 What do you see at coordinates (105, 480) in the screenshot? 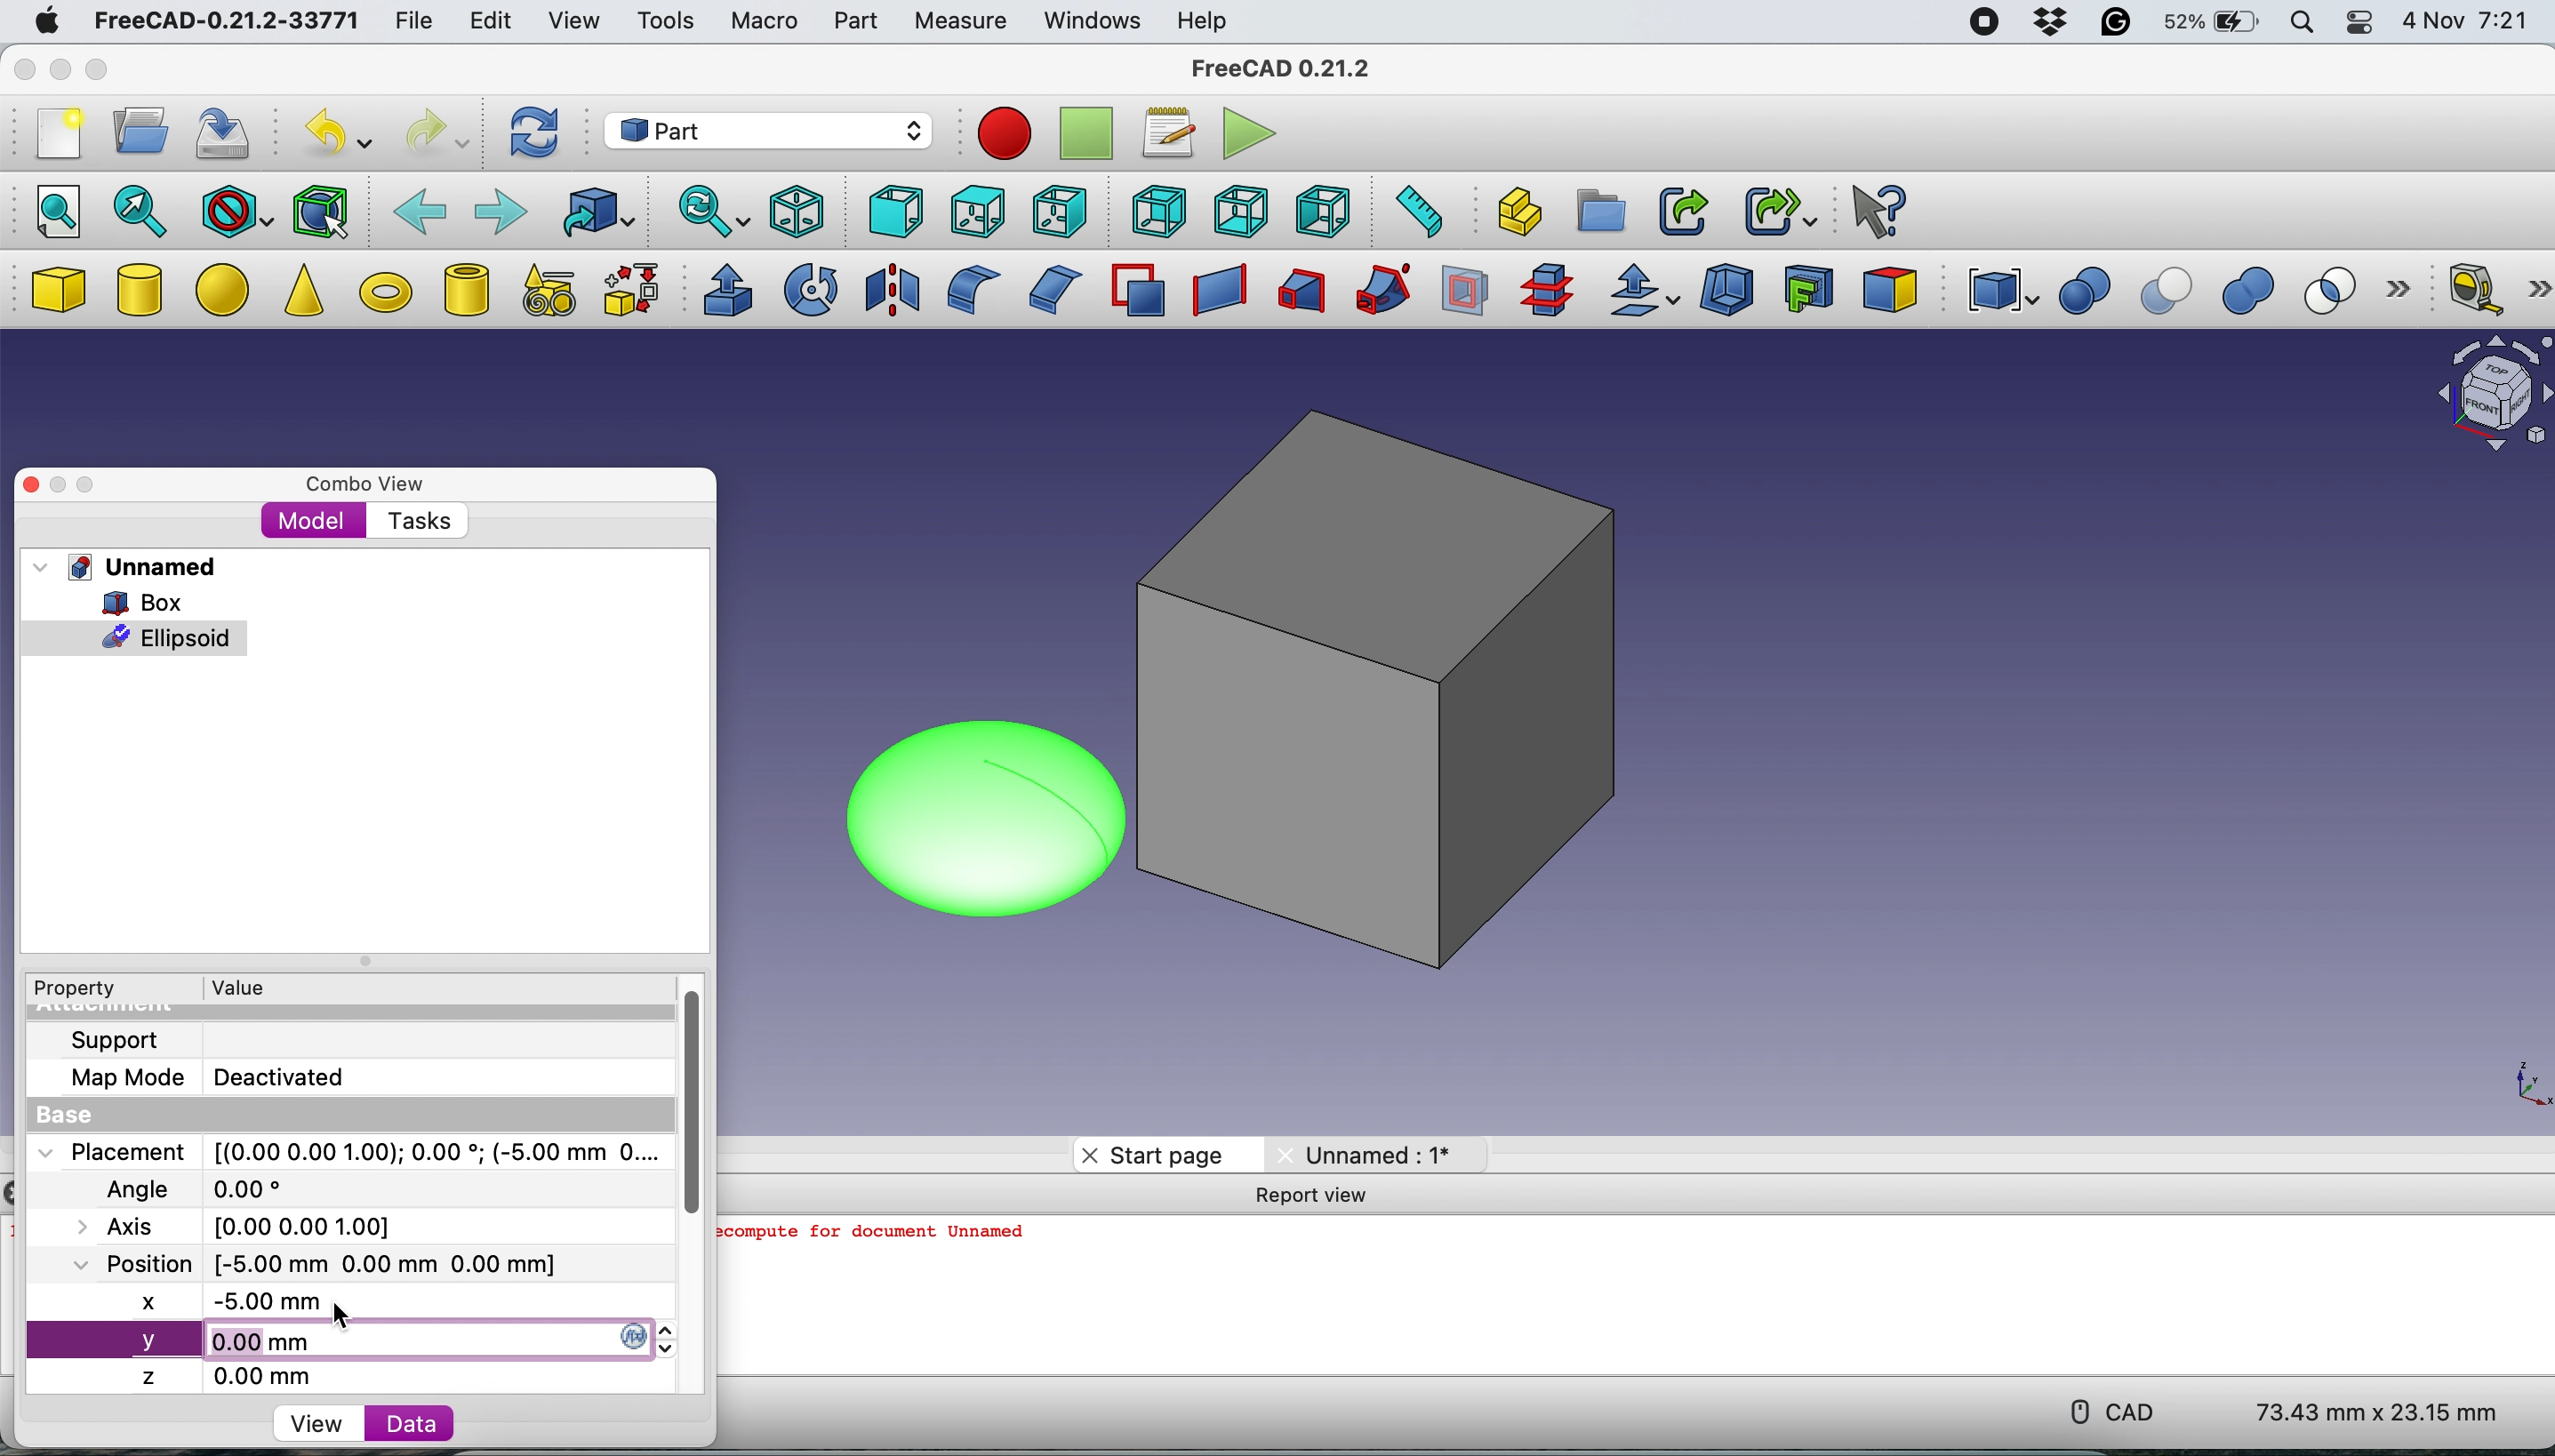
I see `maximise` at bounding box center [105, 480].